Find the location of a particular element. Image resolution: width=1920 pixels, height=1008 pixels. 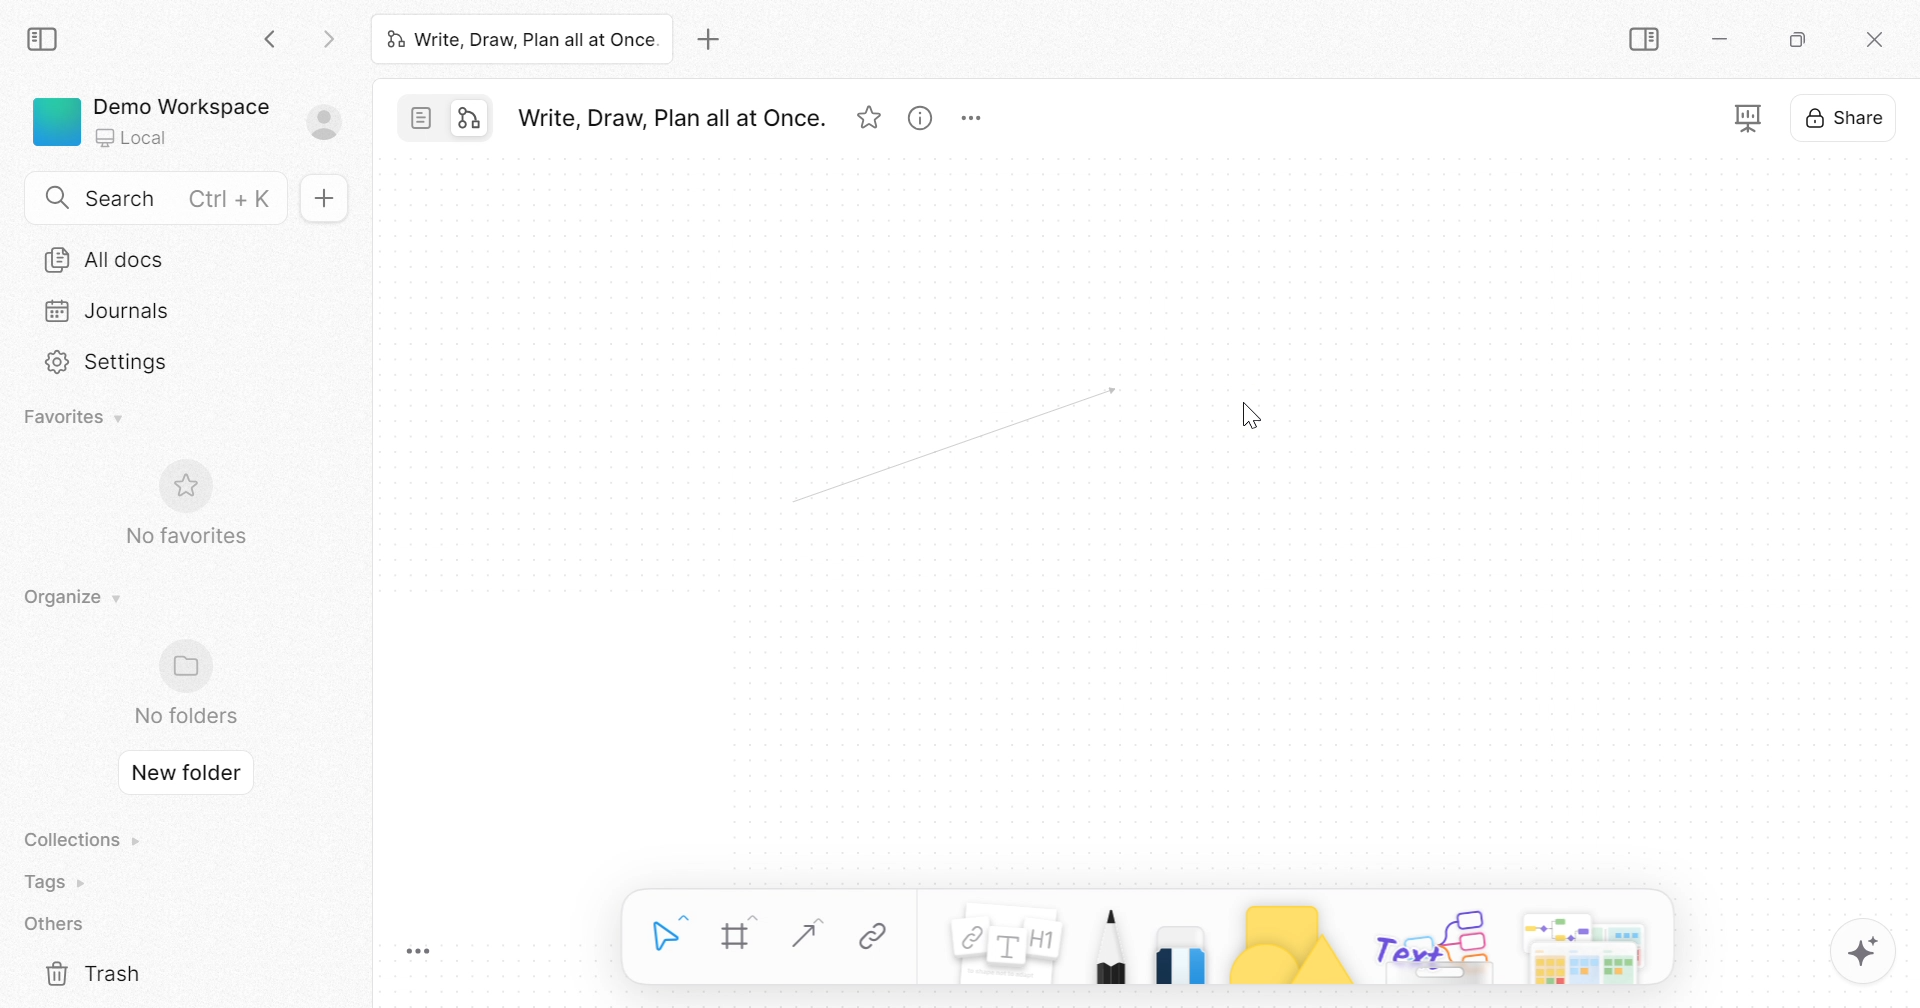

Favorites is located at coordinates (870, 119).